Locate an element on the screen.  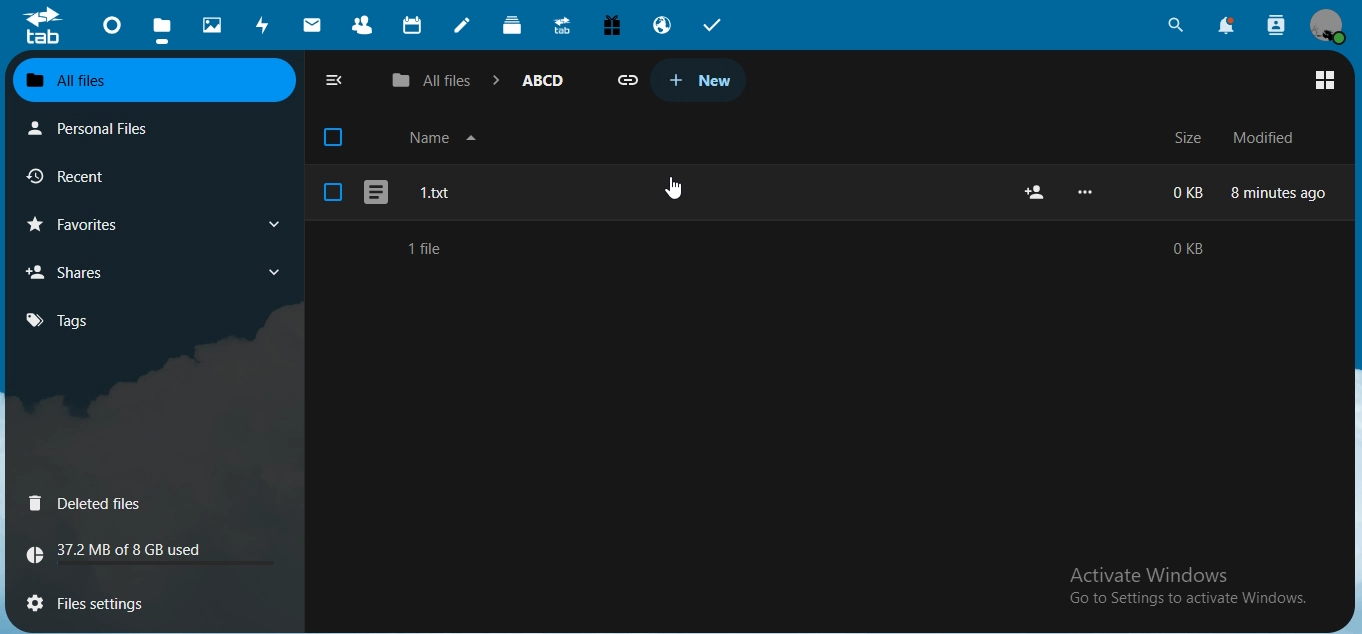
photos is located at coordinates (213, 23).